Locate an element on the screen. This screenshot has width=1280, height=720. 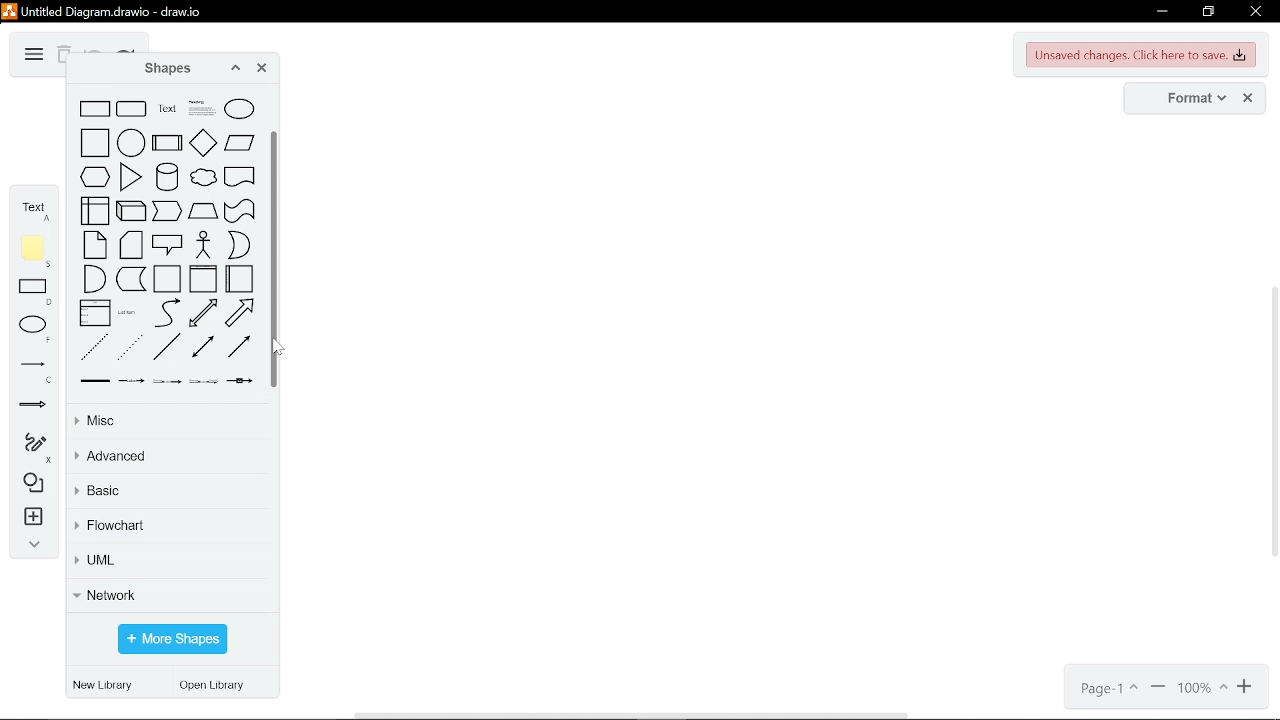
undo is located at coordinates (94, 49).